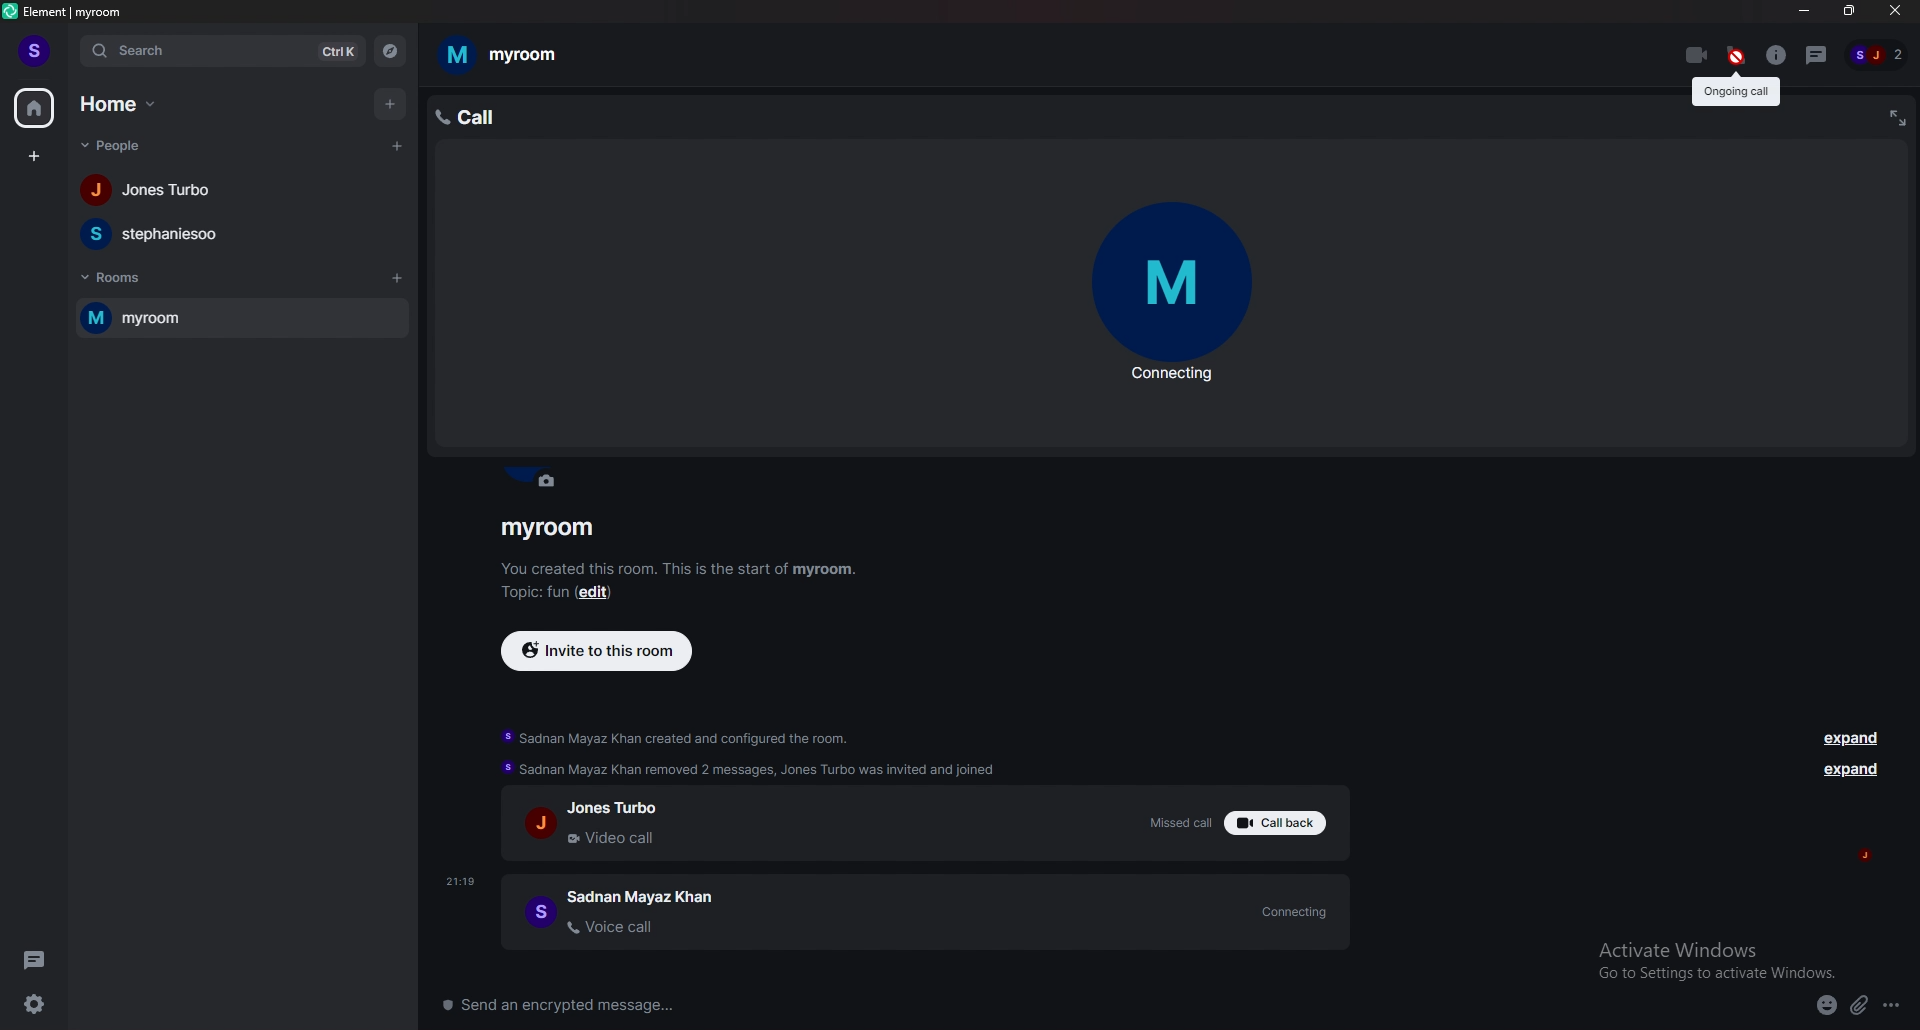  Describe the element at coordinates (759, 753) in the screenshot. I see `'$ Sadnan Mayaz Khan created and configured the room.
'$ Sadnan Mayaz Khan removed 2 messages, Jones Turbo was invited and joined` at that location.